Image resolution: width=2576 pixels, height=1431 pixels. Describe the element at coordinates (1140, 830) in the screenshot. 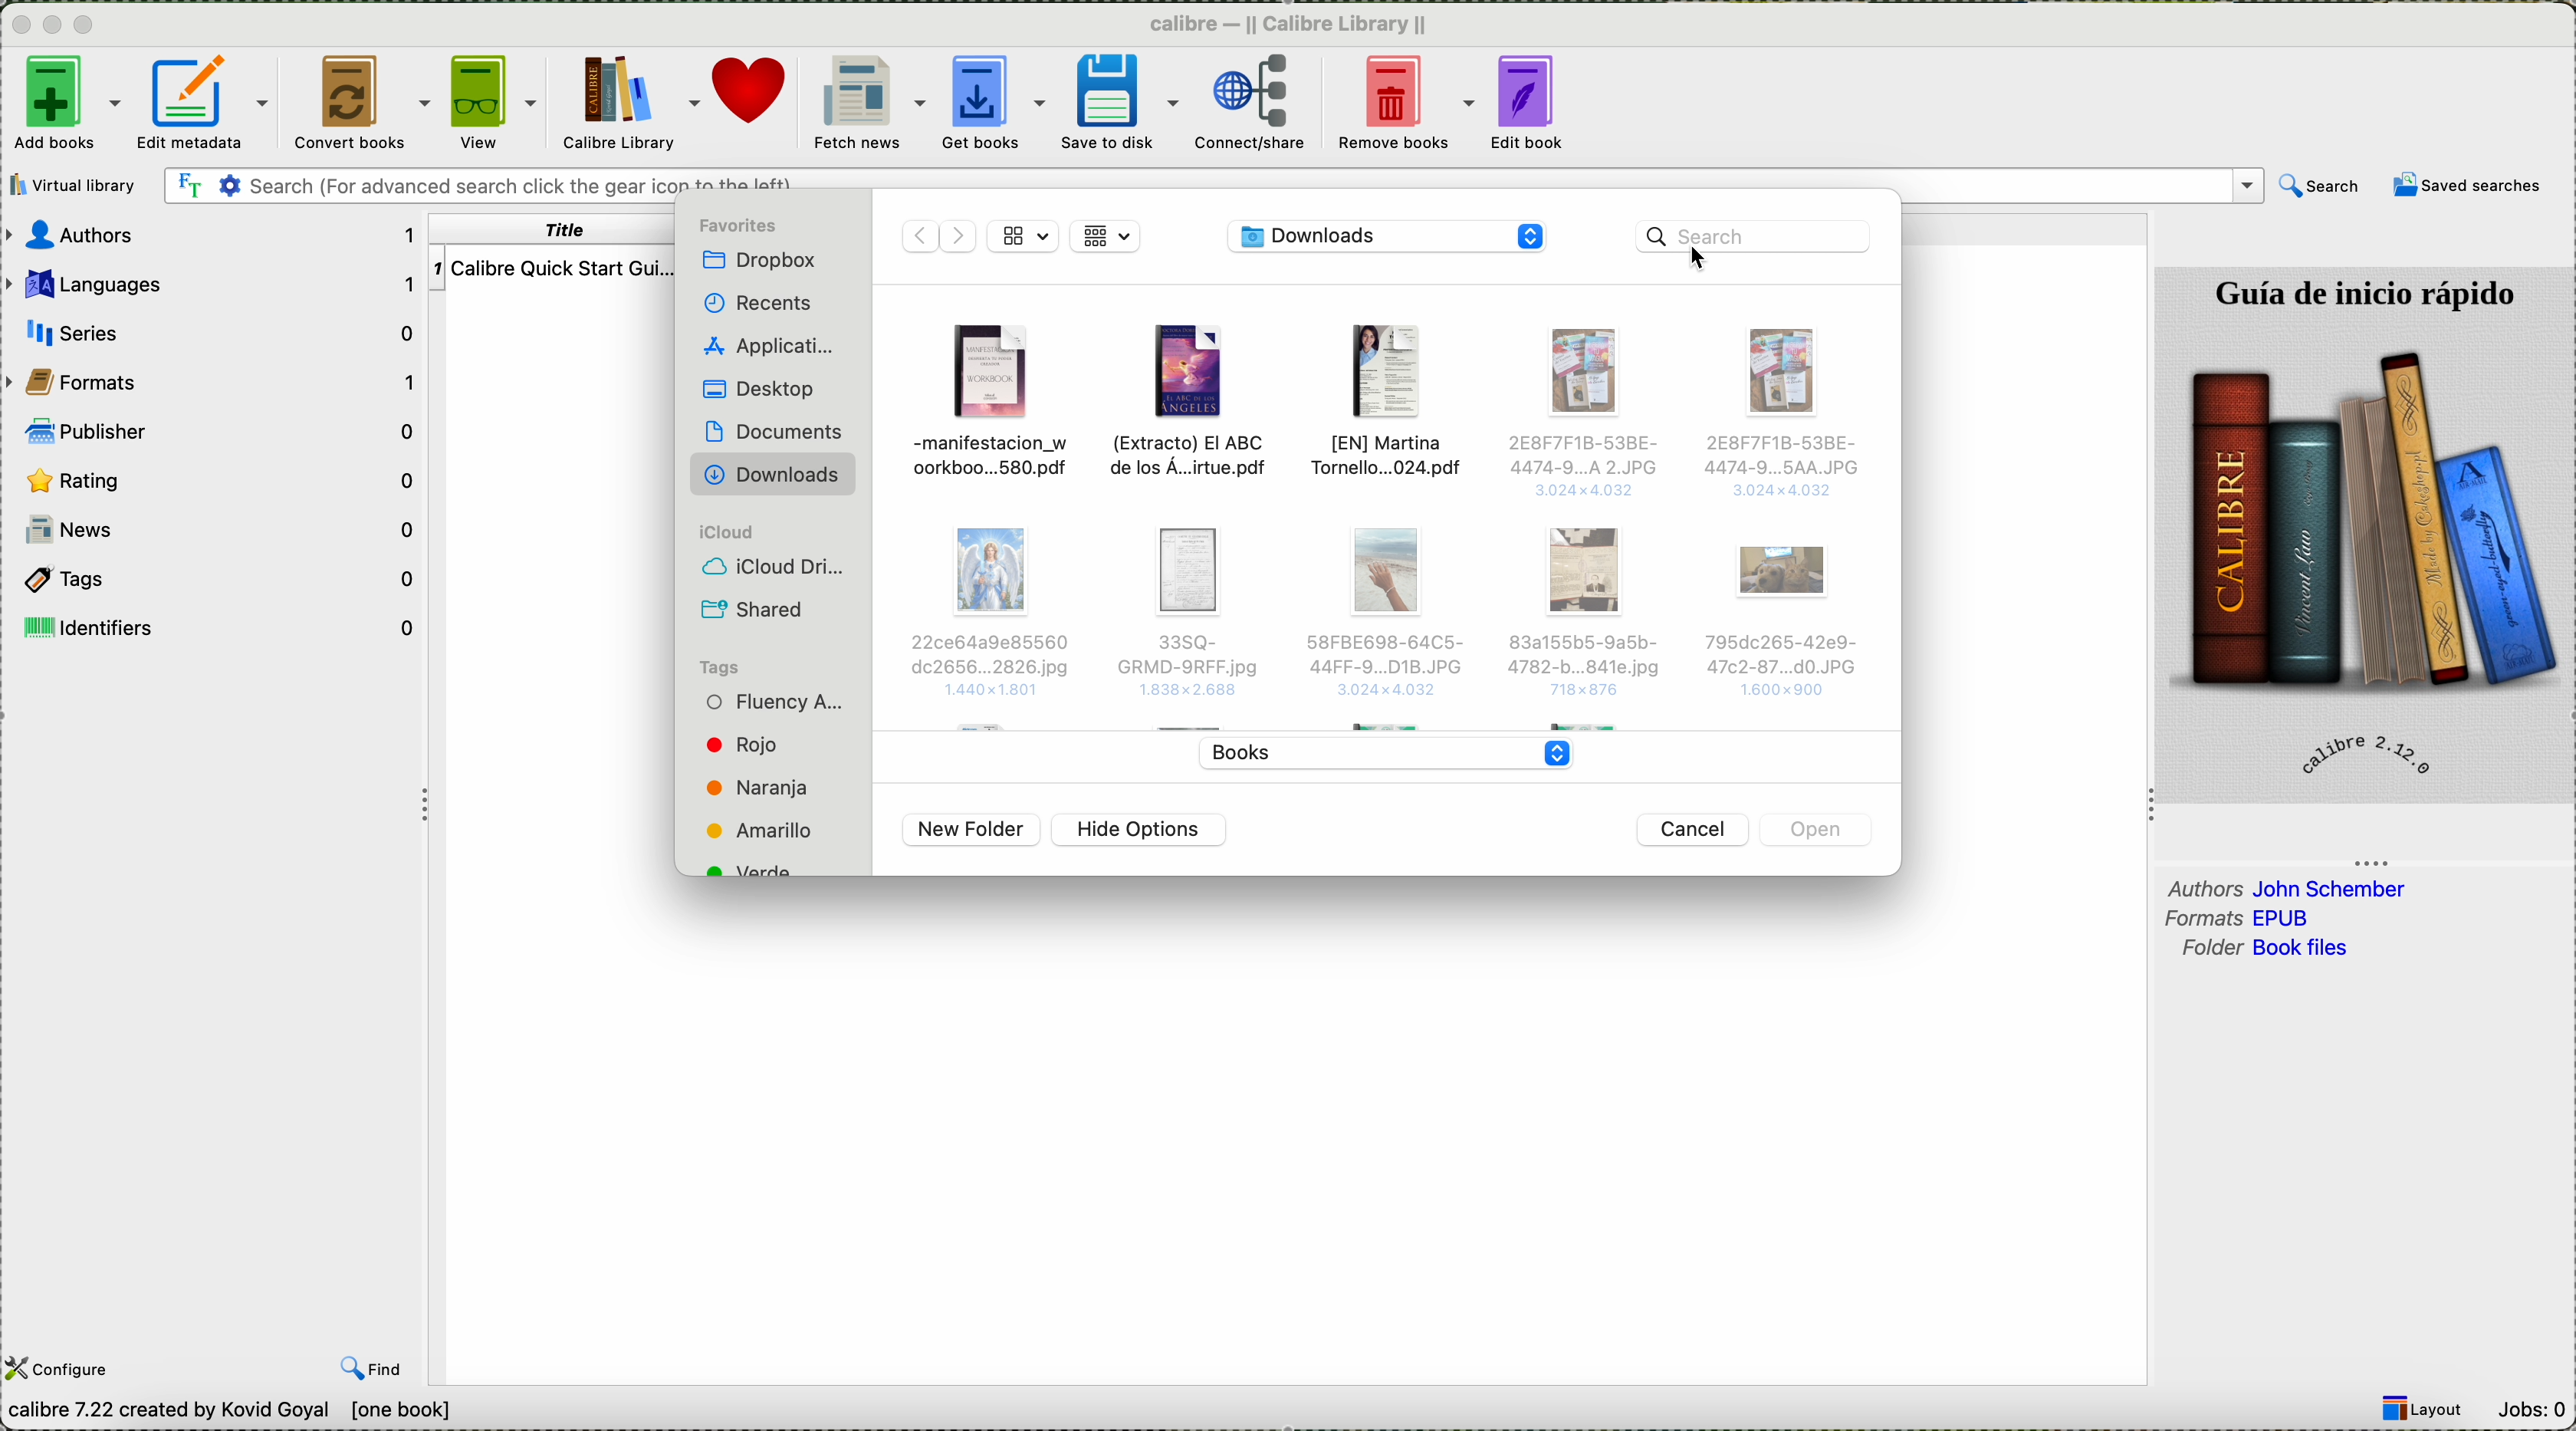

I see `hide options` at that location.